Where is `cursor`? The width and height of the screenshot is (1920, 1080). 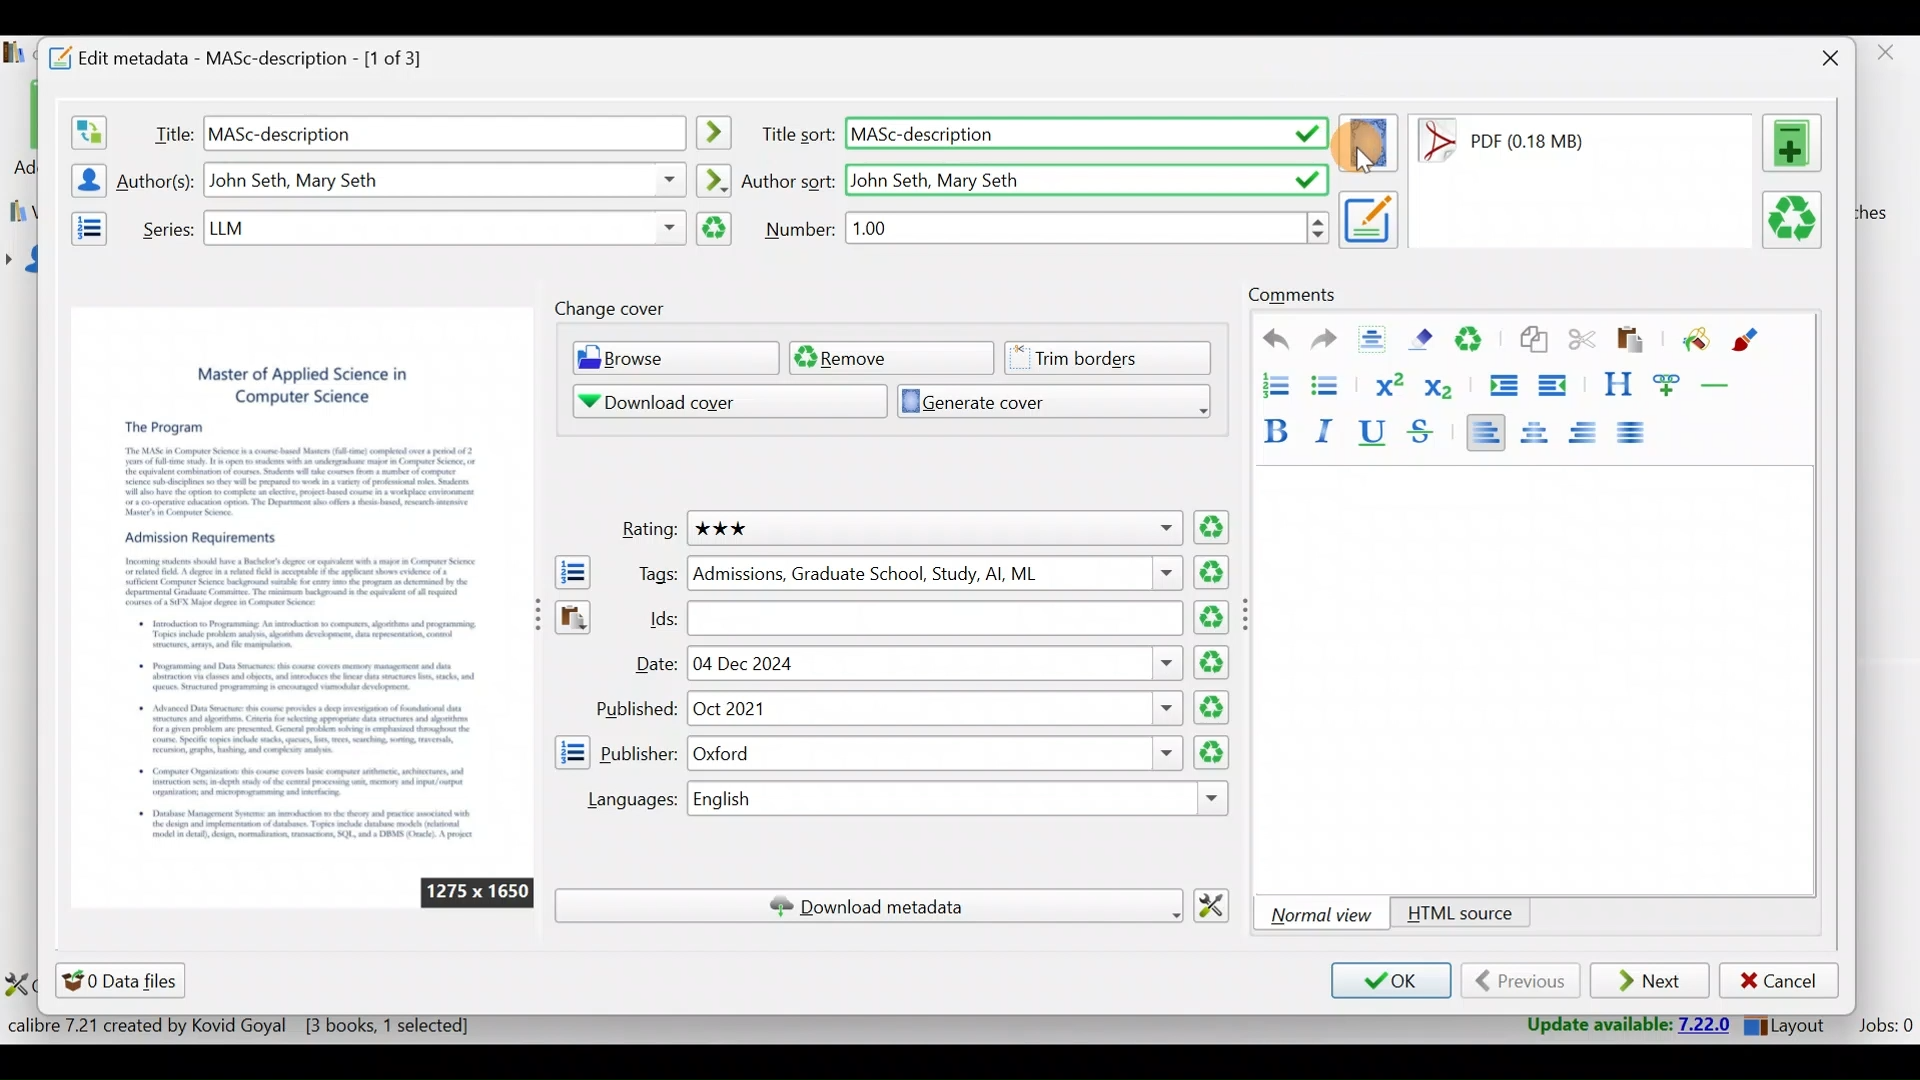 cursor is located at coordinates (1371, 165).